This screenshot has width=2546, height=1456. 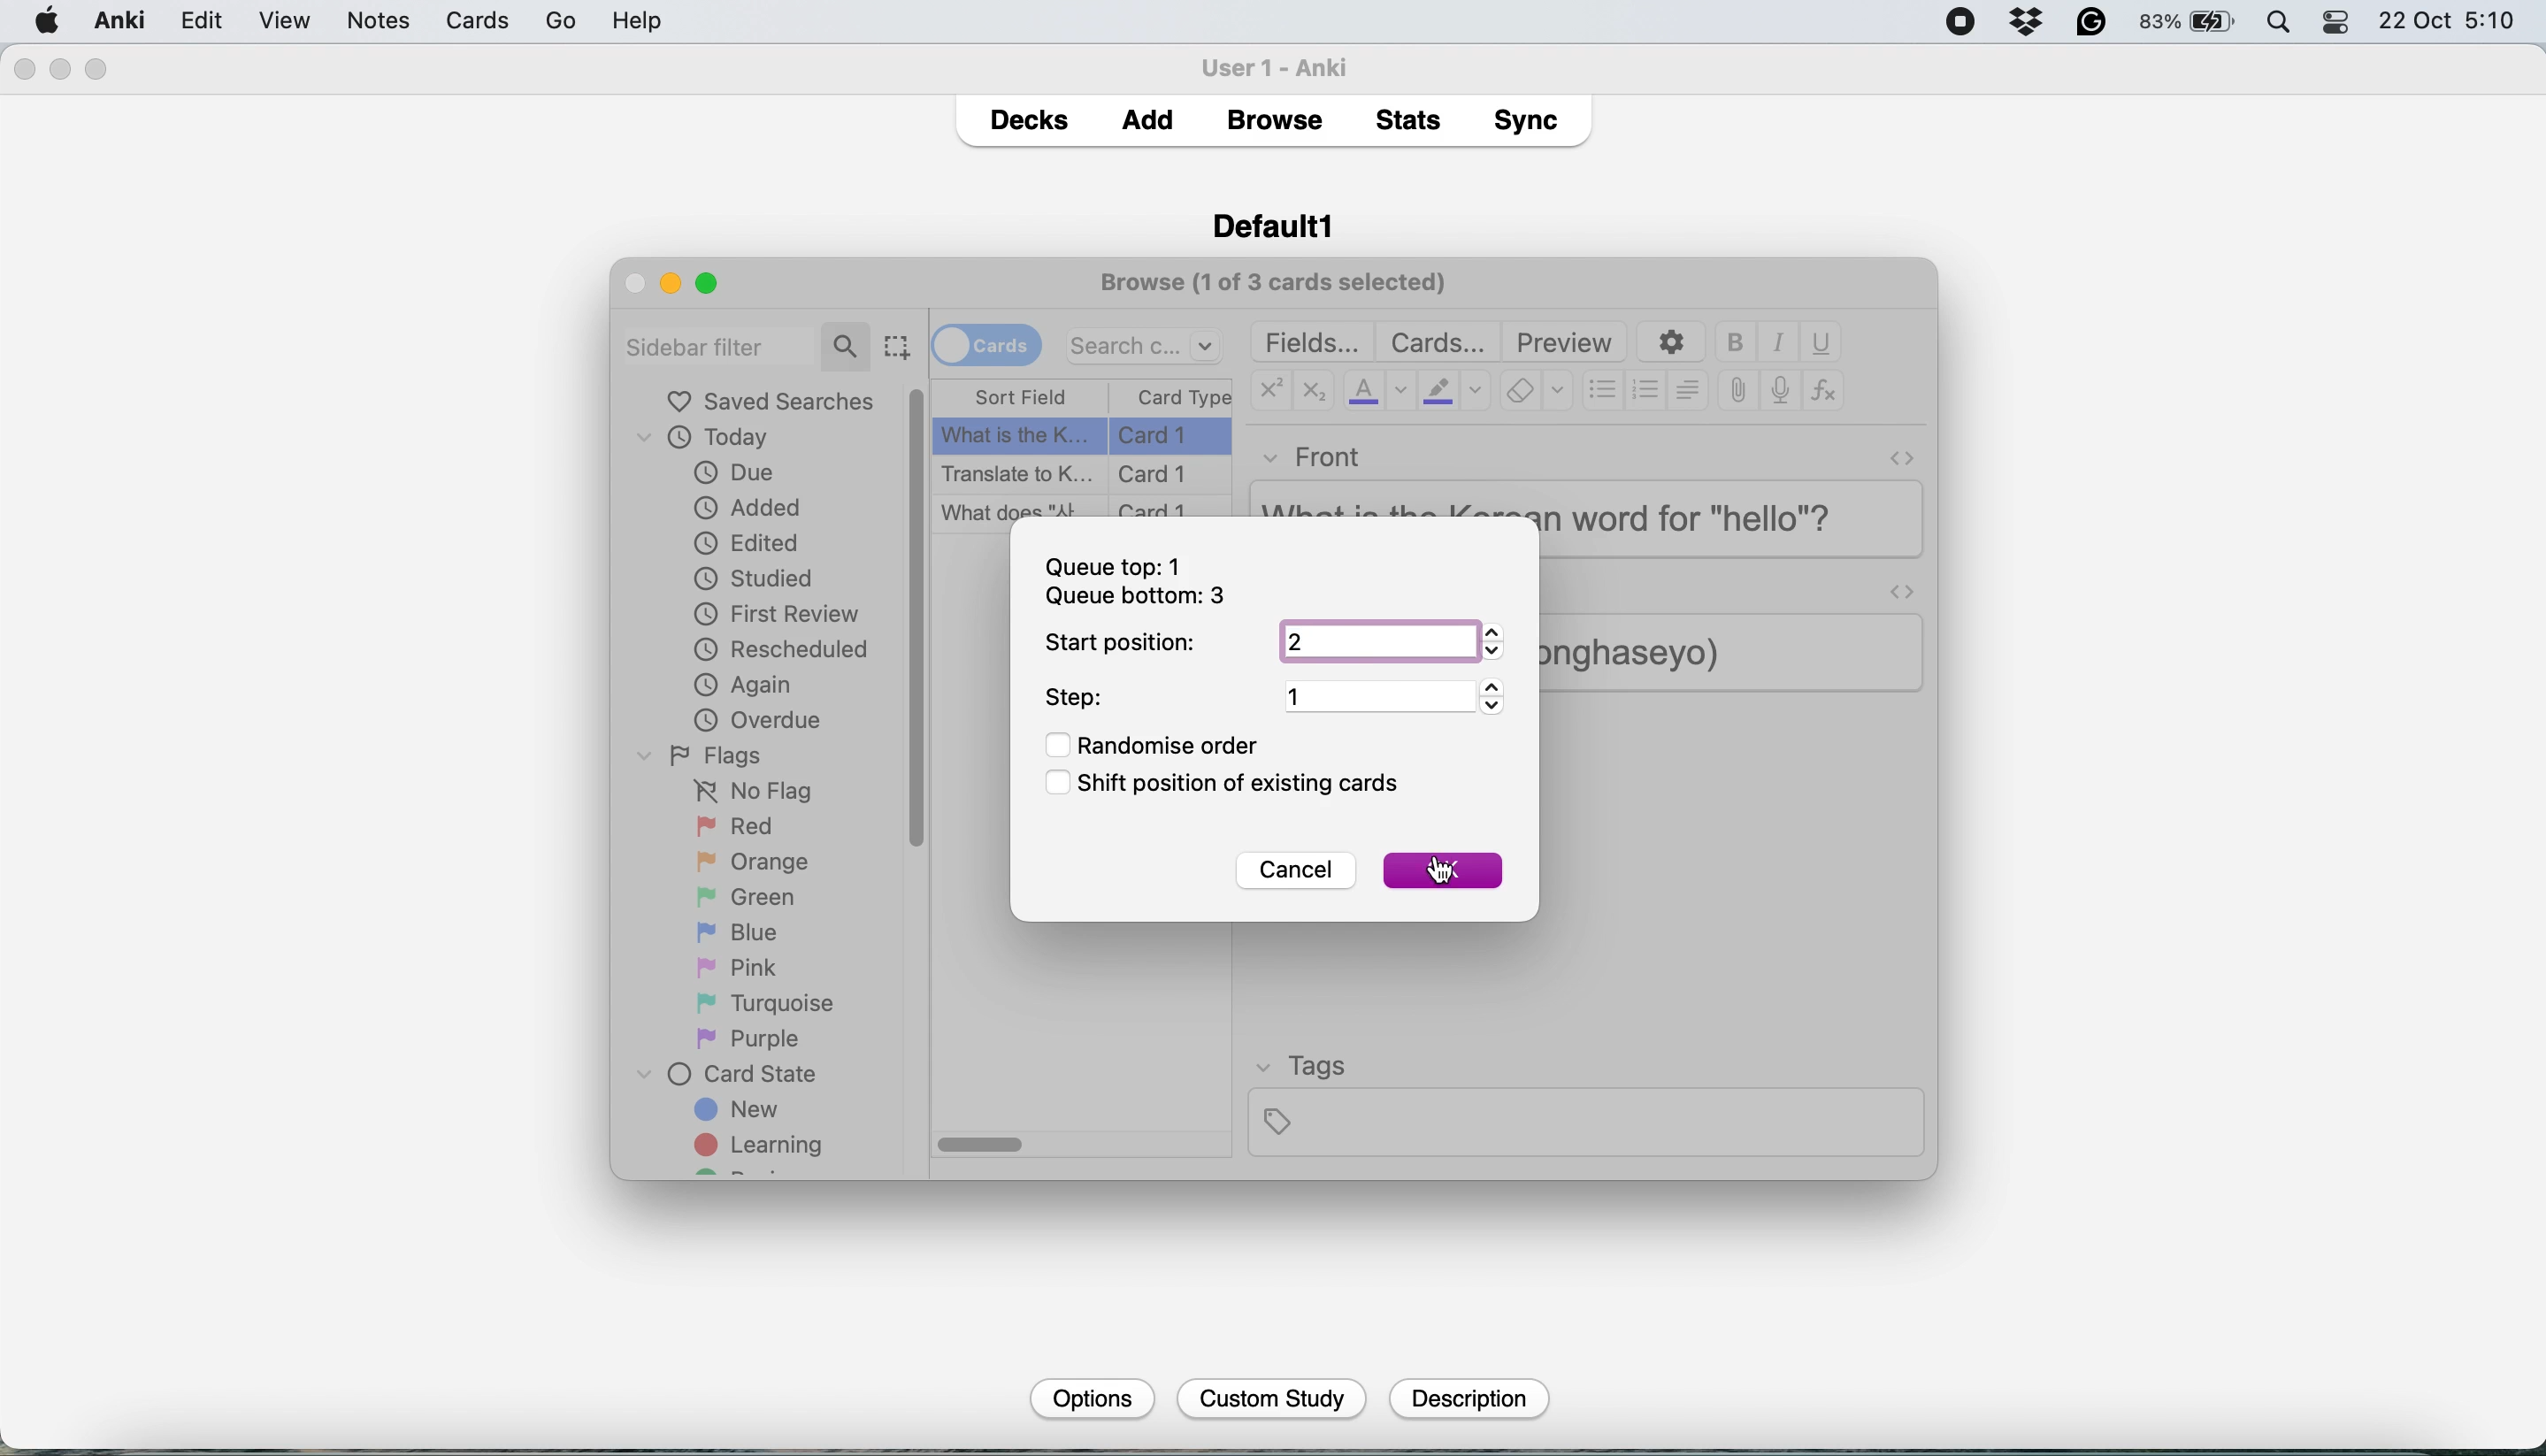 What do you see at coordinates (1273, 223) in the screenshot?
I see `Default 1` at bounding box center [1273, 223].